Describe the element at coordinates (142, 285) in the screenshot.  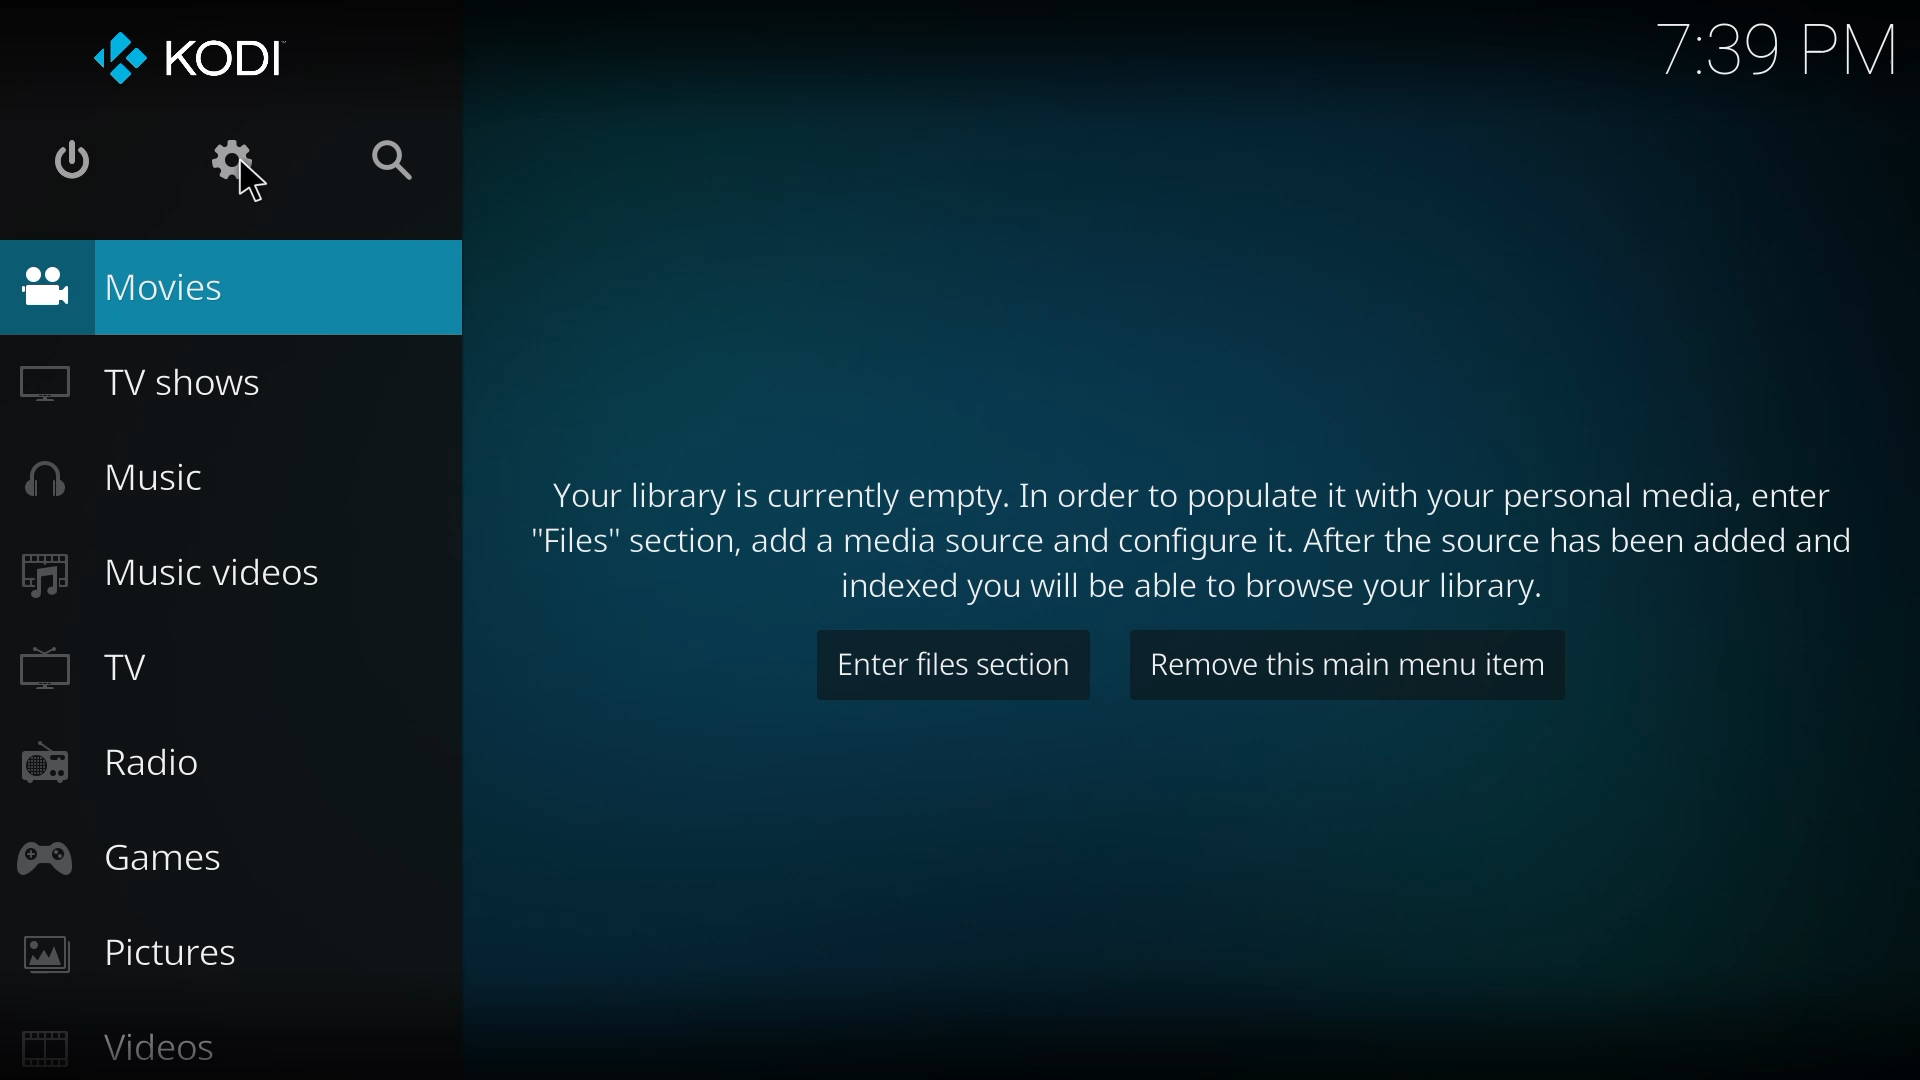
I see `movies` at that location.